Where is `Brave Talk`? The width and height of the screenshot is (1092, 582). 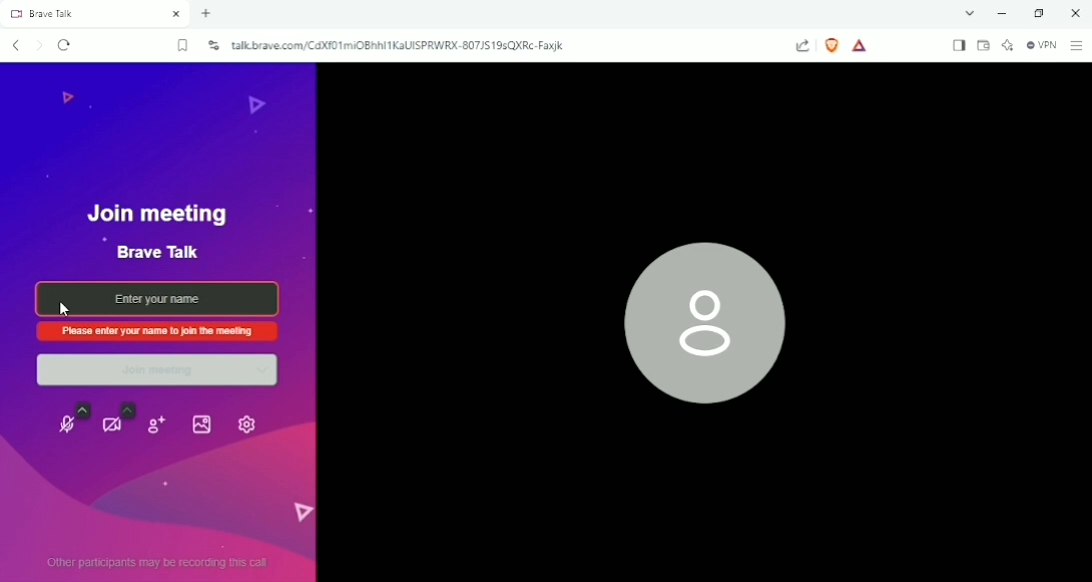
Brave Talk is located at coordinates (96, 15).